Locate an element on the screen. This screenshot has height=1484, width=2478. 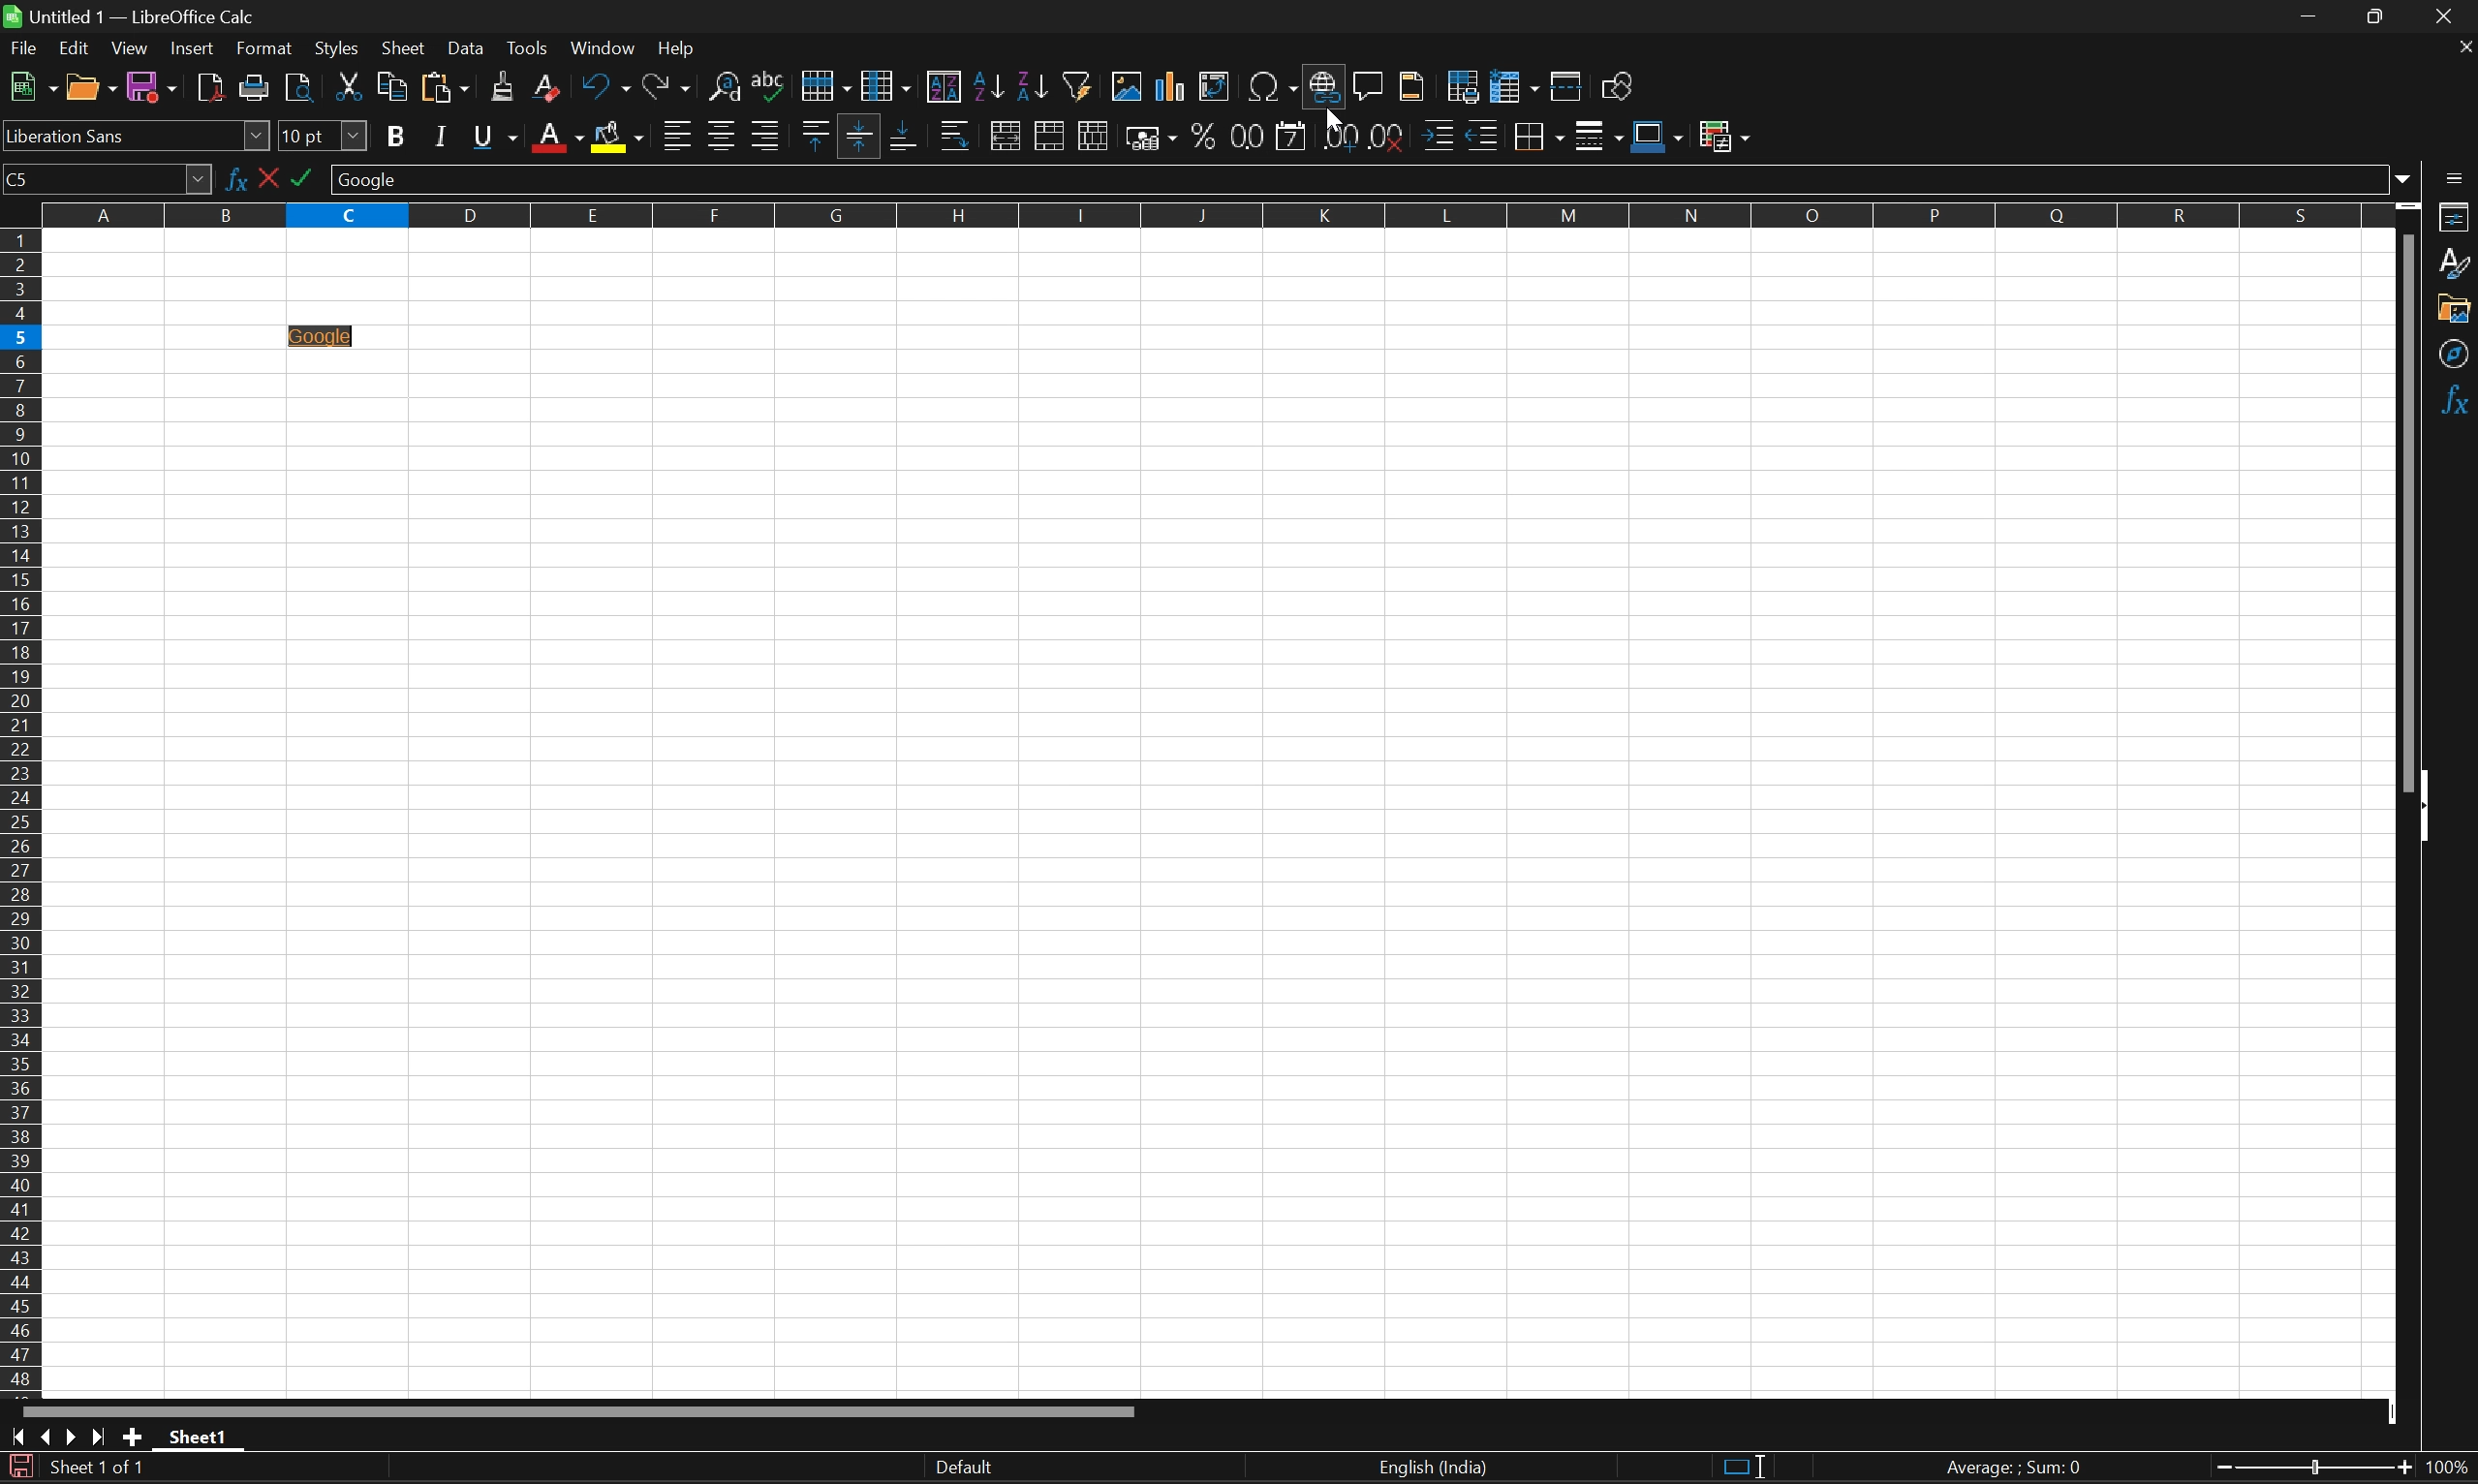
Cursor is located at coordinates (1331, 118).